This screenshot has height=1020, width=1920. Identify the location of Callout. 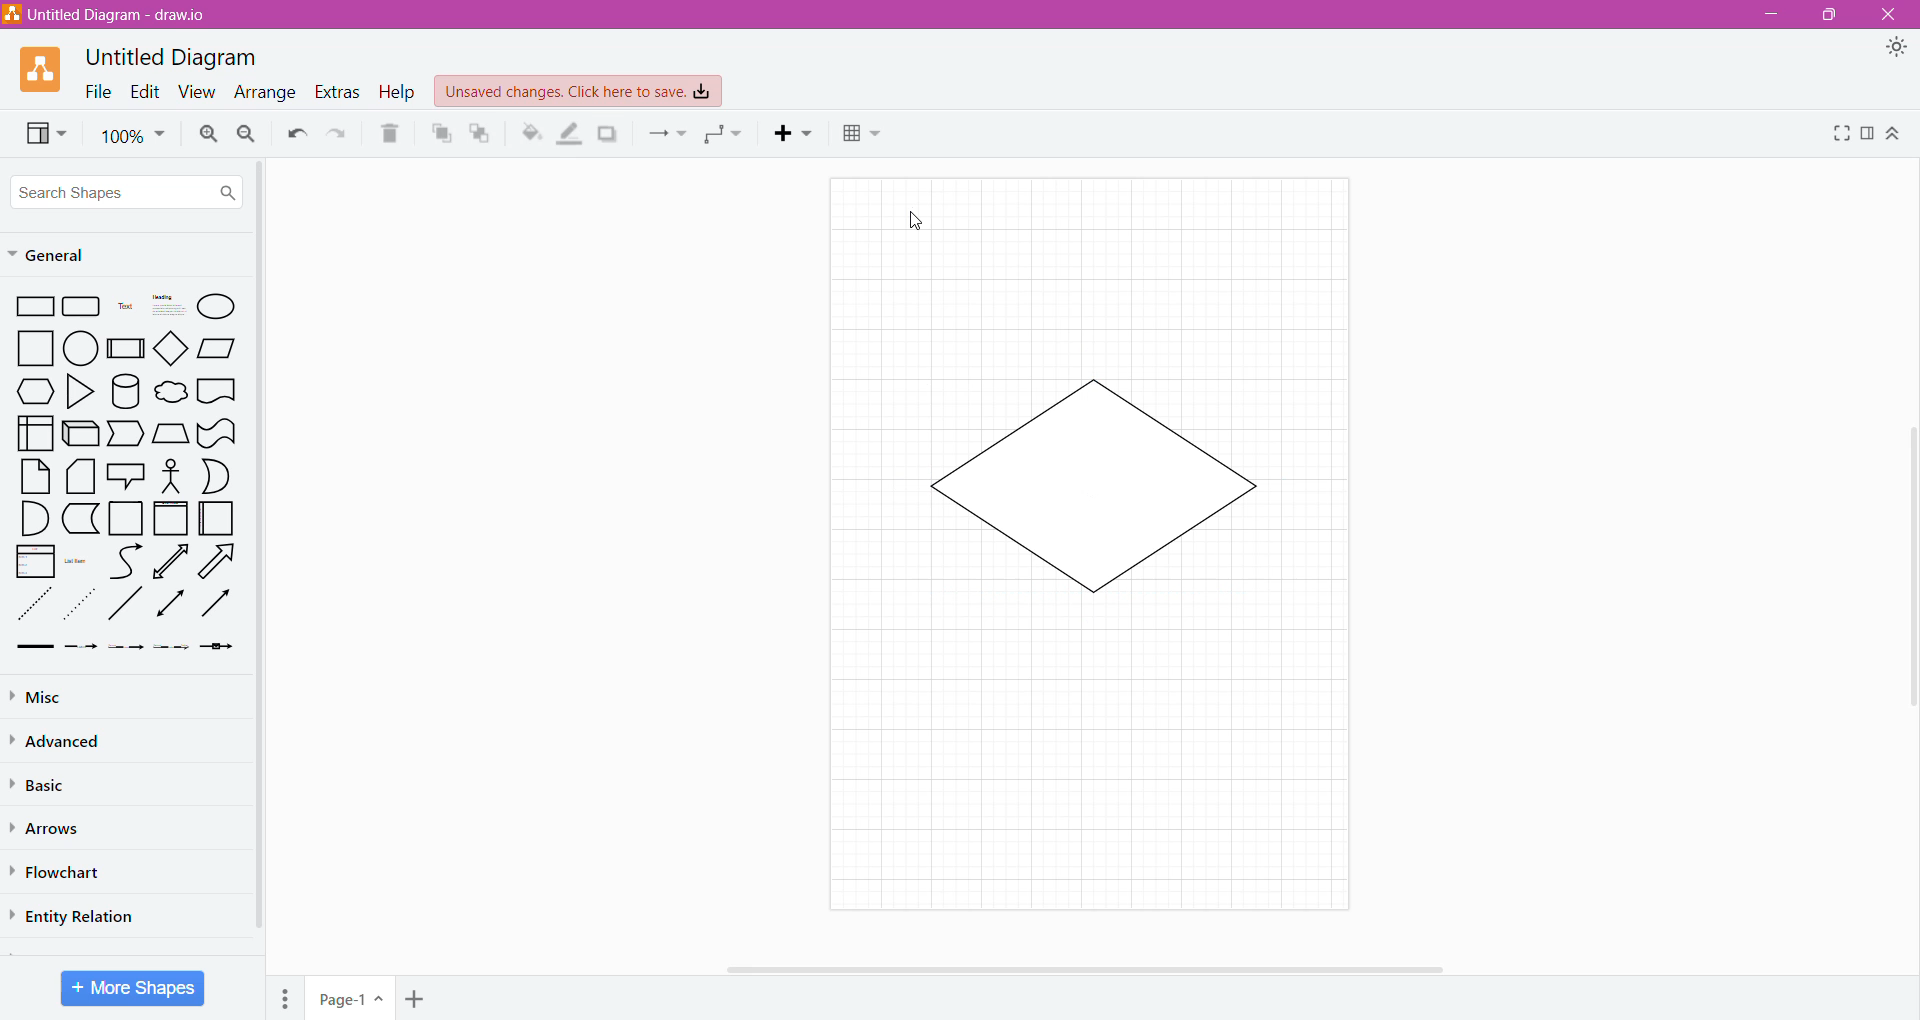
(124, 478).